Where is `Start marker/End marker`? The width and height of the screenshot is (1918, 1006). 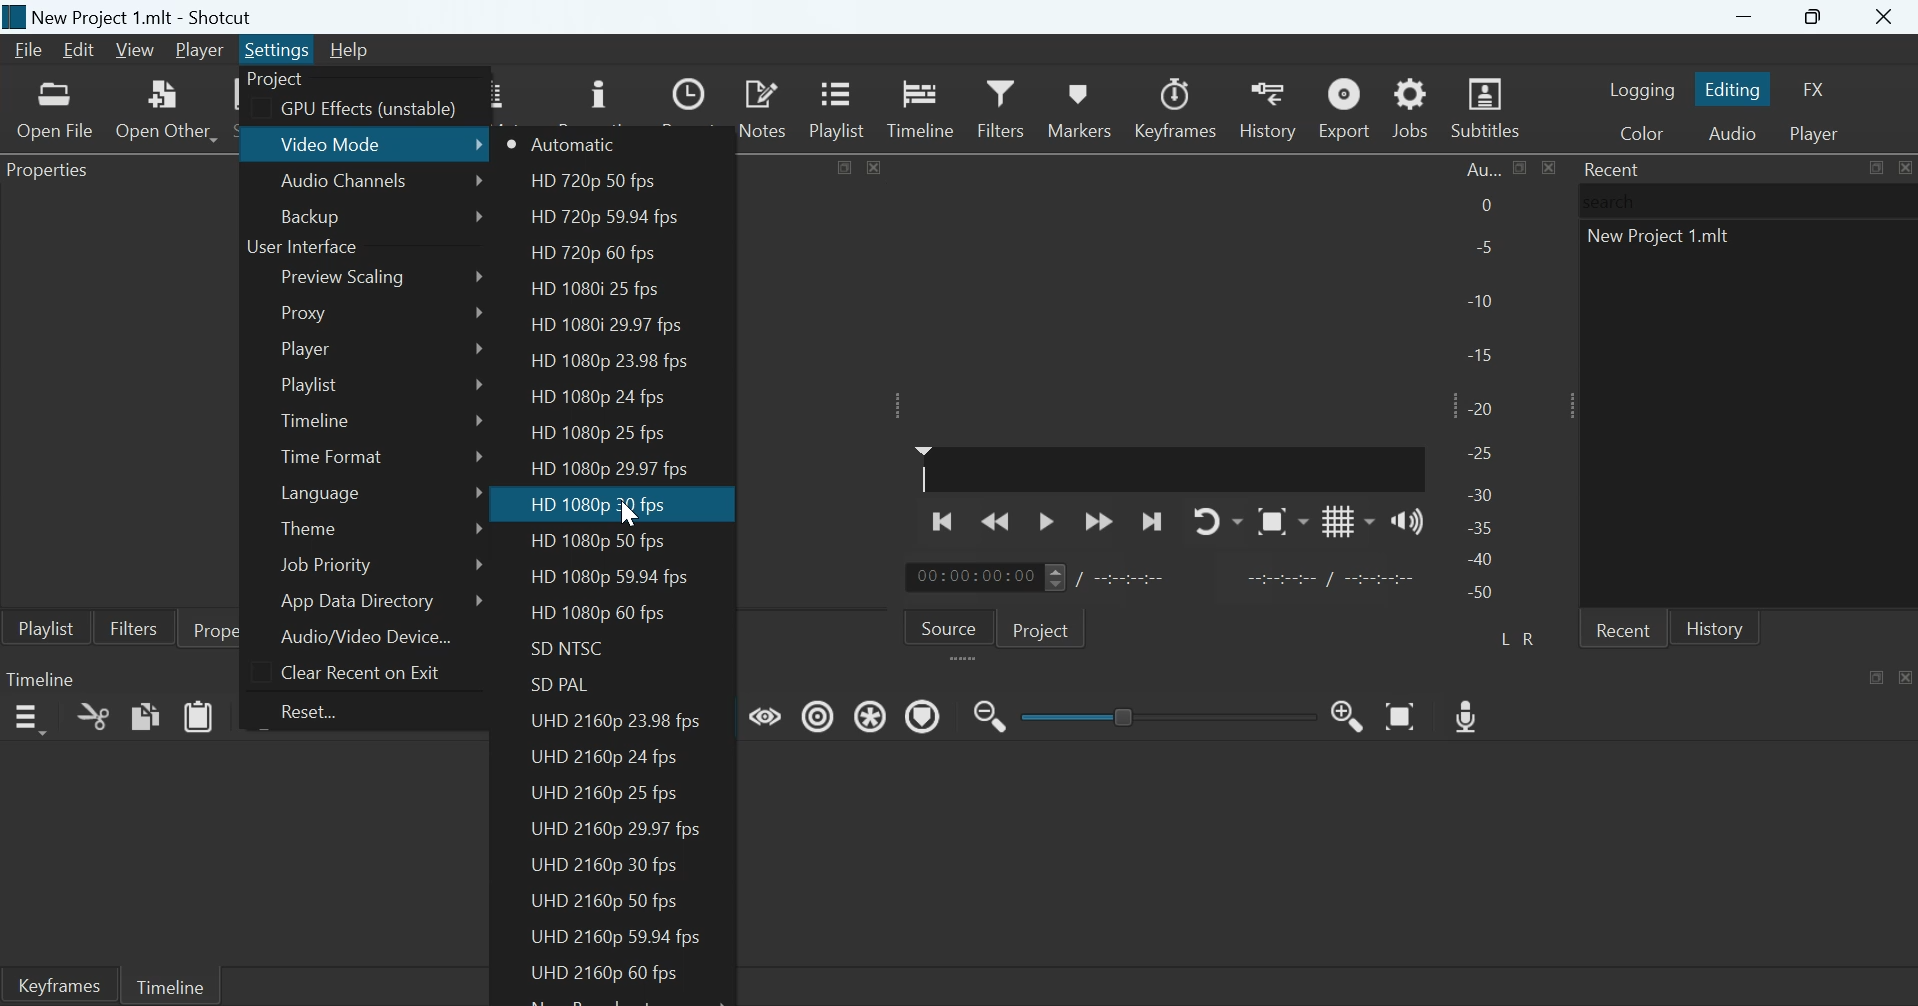
Start marker/End marker is located at coordinates (1334, 576).